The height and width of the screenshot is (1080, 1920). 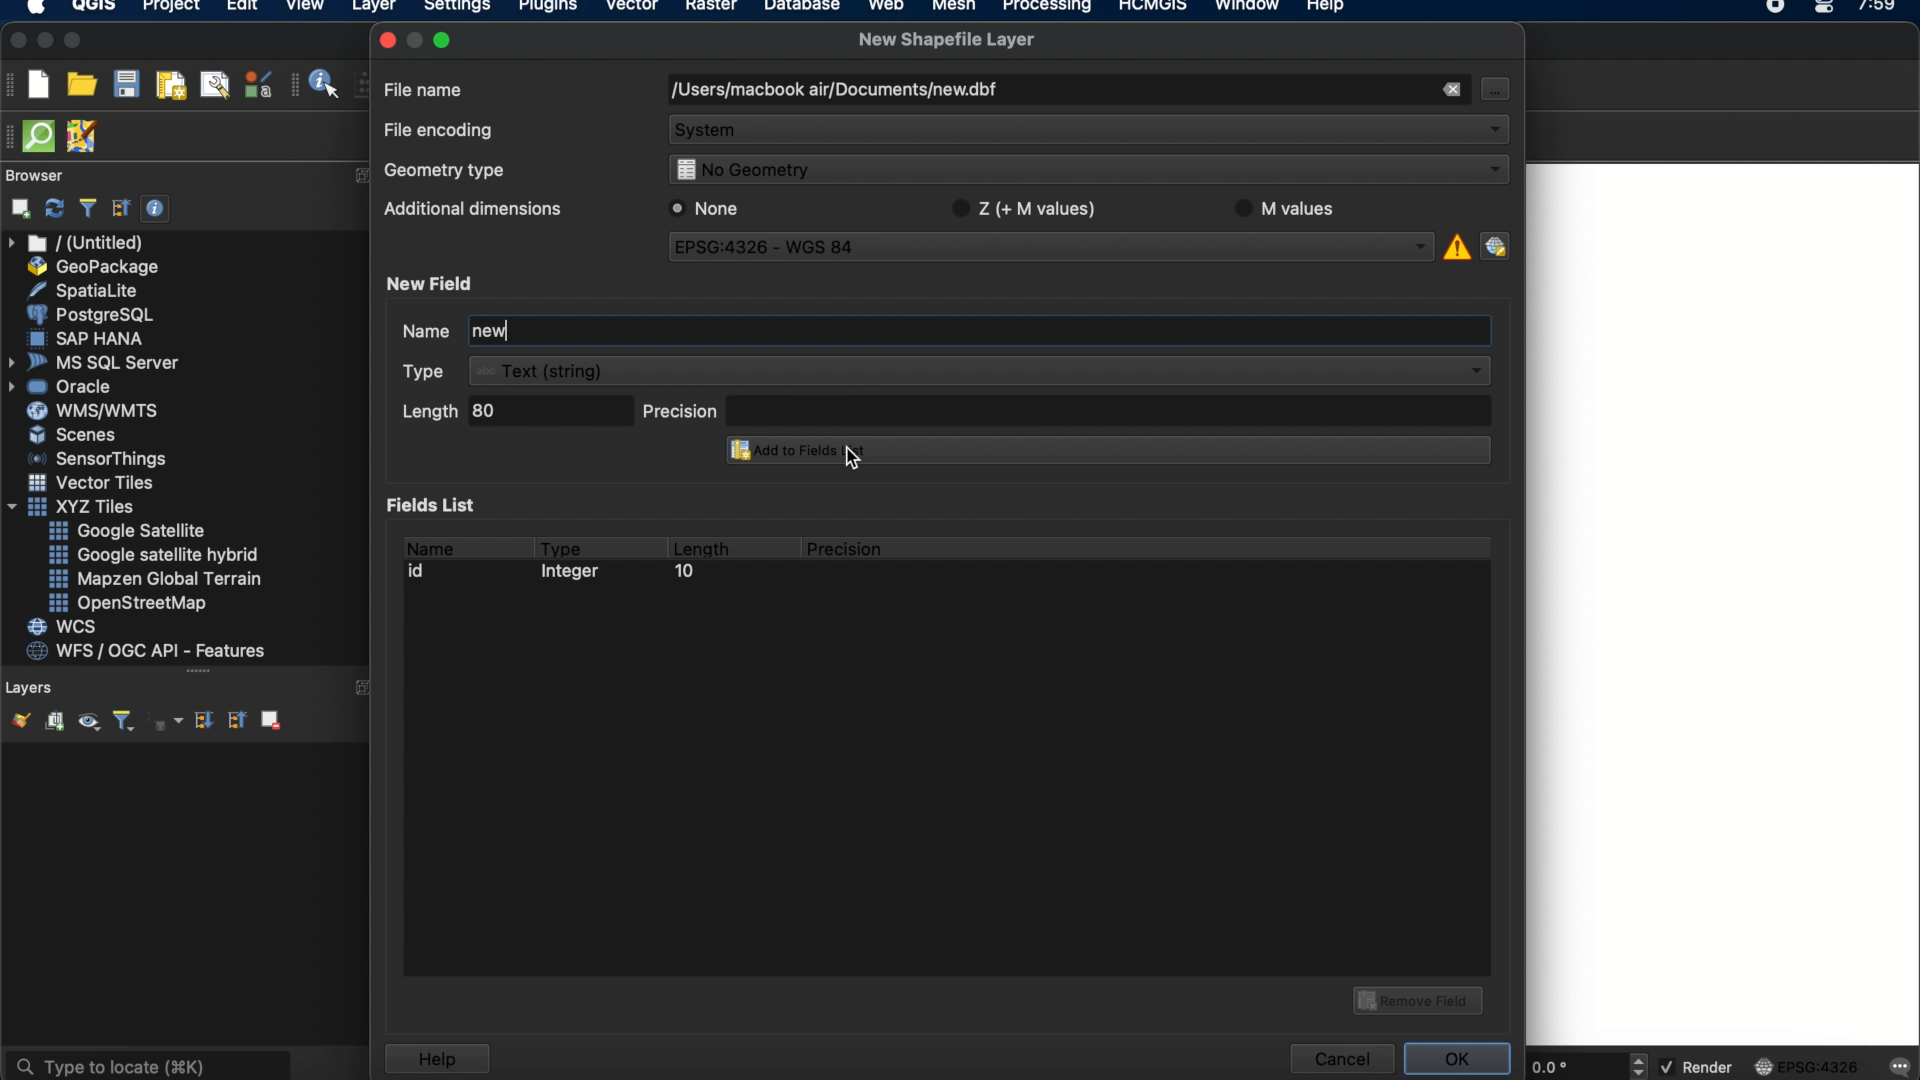 I want to click on Name, so click(x=406, y=333).